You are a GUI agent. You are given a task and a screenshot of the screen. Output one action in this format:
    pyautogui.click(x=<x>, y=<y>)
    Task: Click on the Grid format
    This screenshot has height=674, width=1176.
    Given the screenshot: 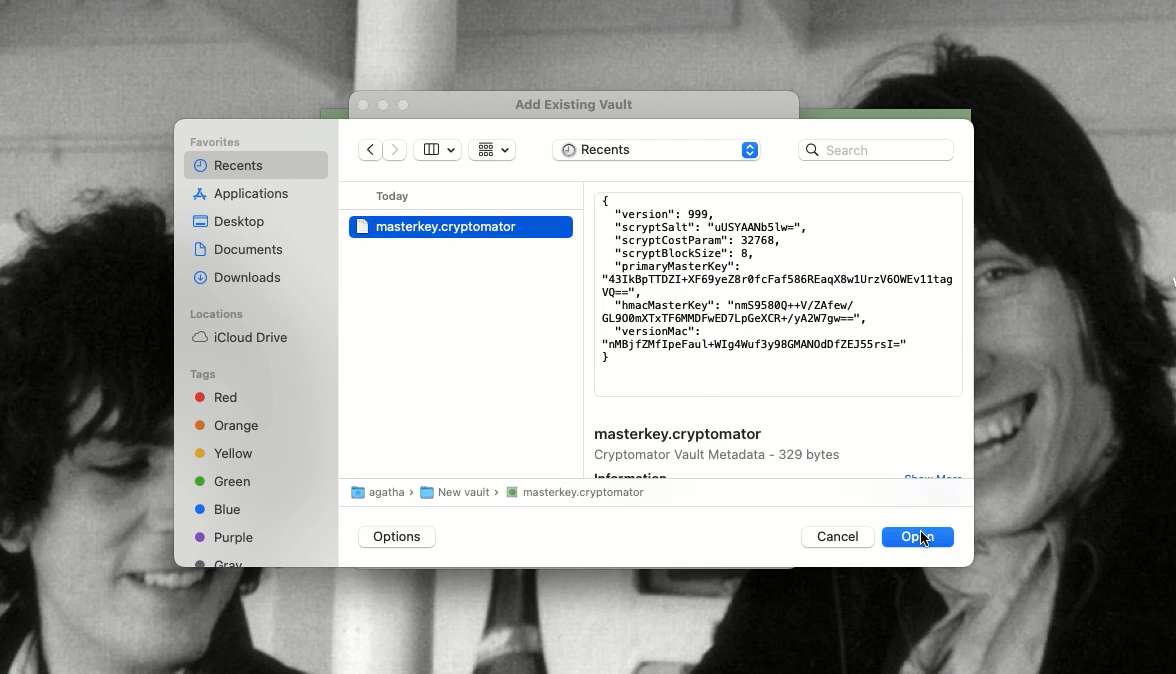 What is the action you would take?
    pyautogui.click(x=492, y=150)
    